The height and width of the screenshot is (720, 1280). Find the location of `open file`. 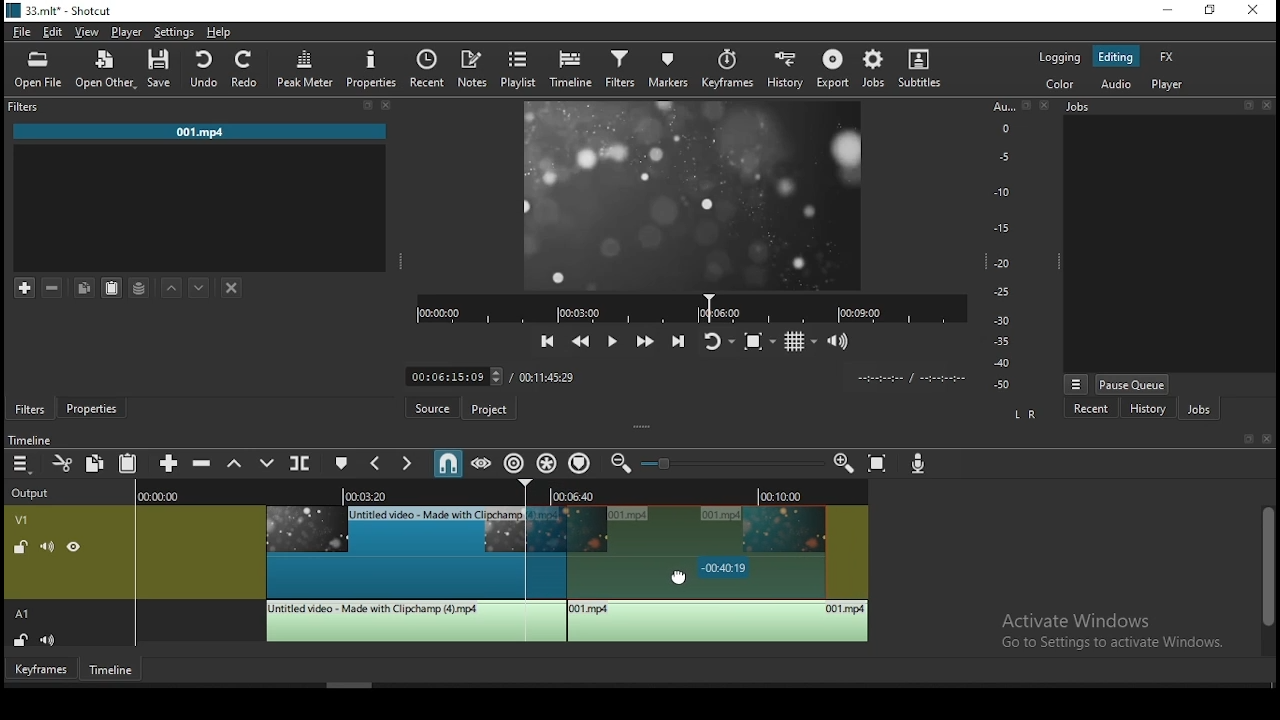

open file is located at coordinates (35, 71).